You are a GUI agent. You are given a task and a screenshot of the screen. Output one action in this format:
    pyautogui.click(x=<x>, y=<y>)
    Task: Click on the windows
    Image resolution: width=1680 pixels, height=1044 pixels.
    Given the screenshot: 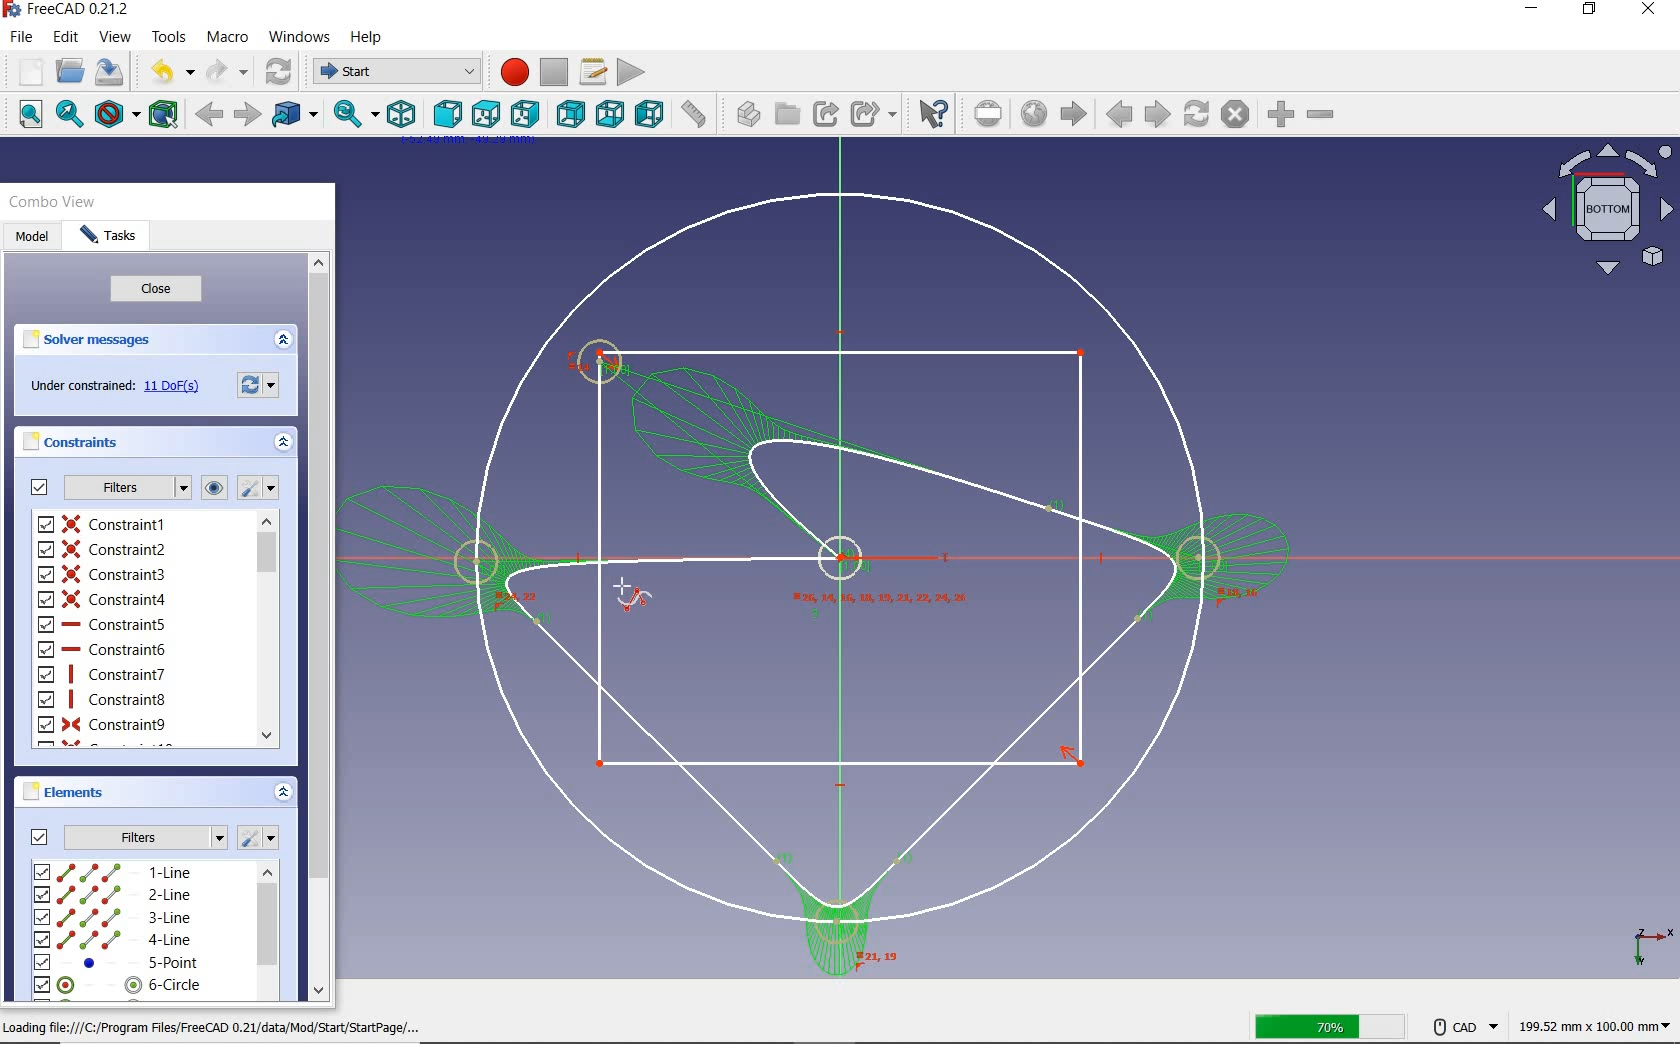 What is the action you would take?
    pyautogui.click(x=301, y=36)
    